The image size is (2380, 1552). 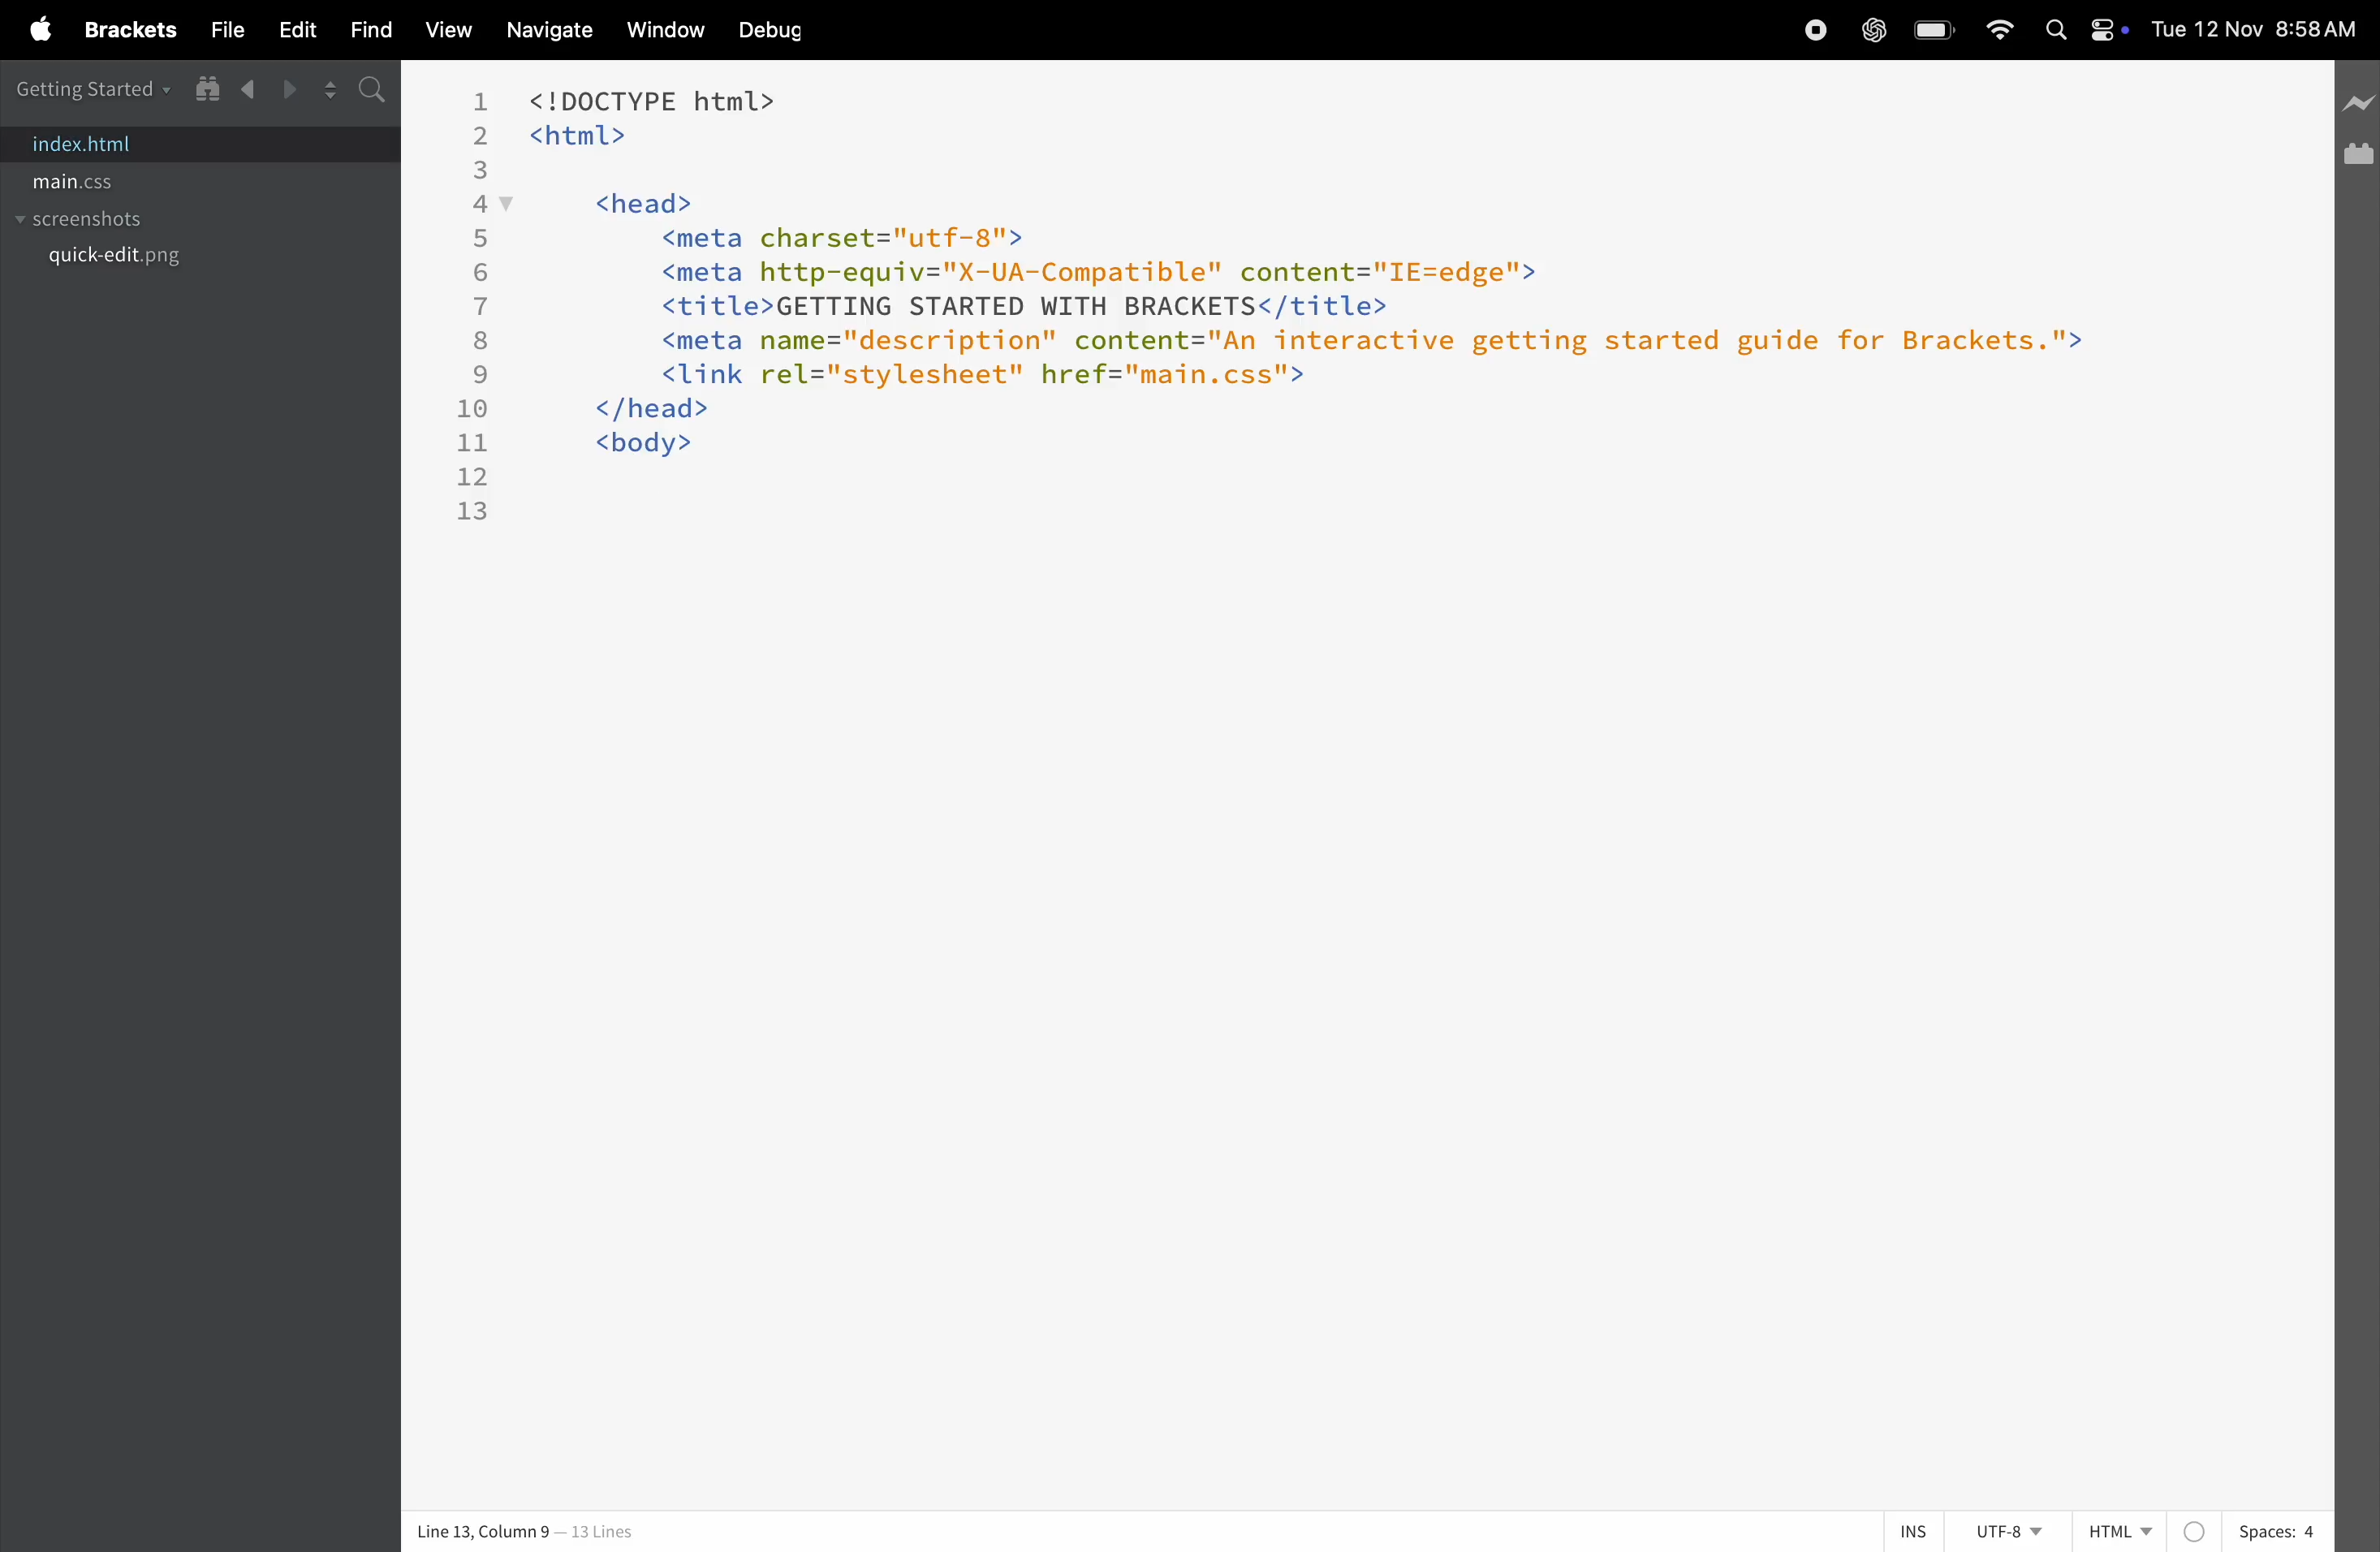 I want to click on view, so click(x=442, y=27).